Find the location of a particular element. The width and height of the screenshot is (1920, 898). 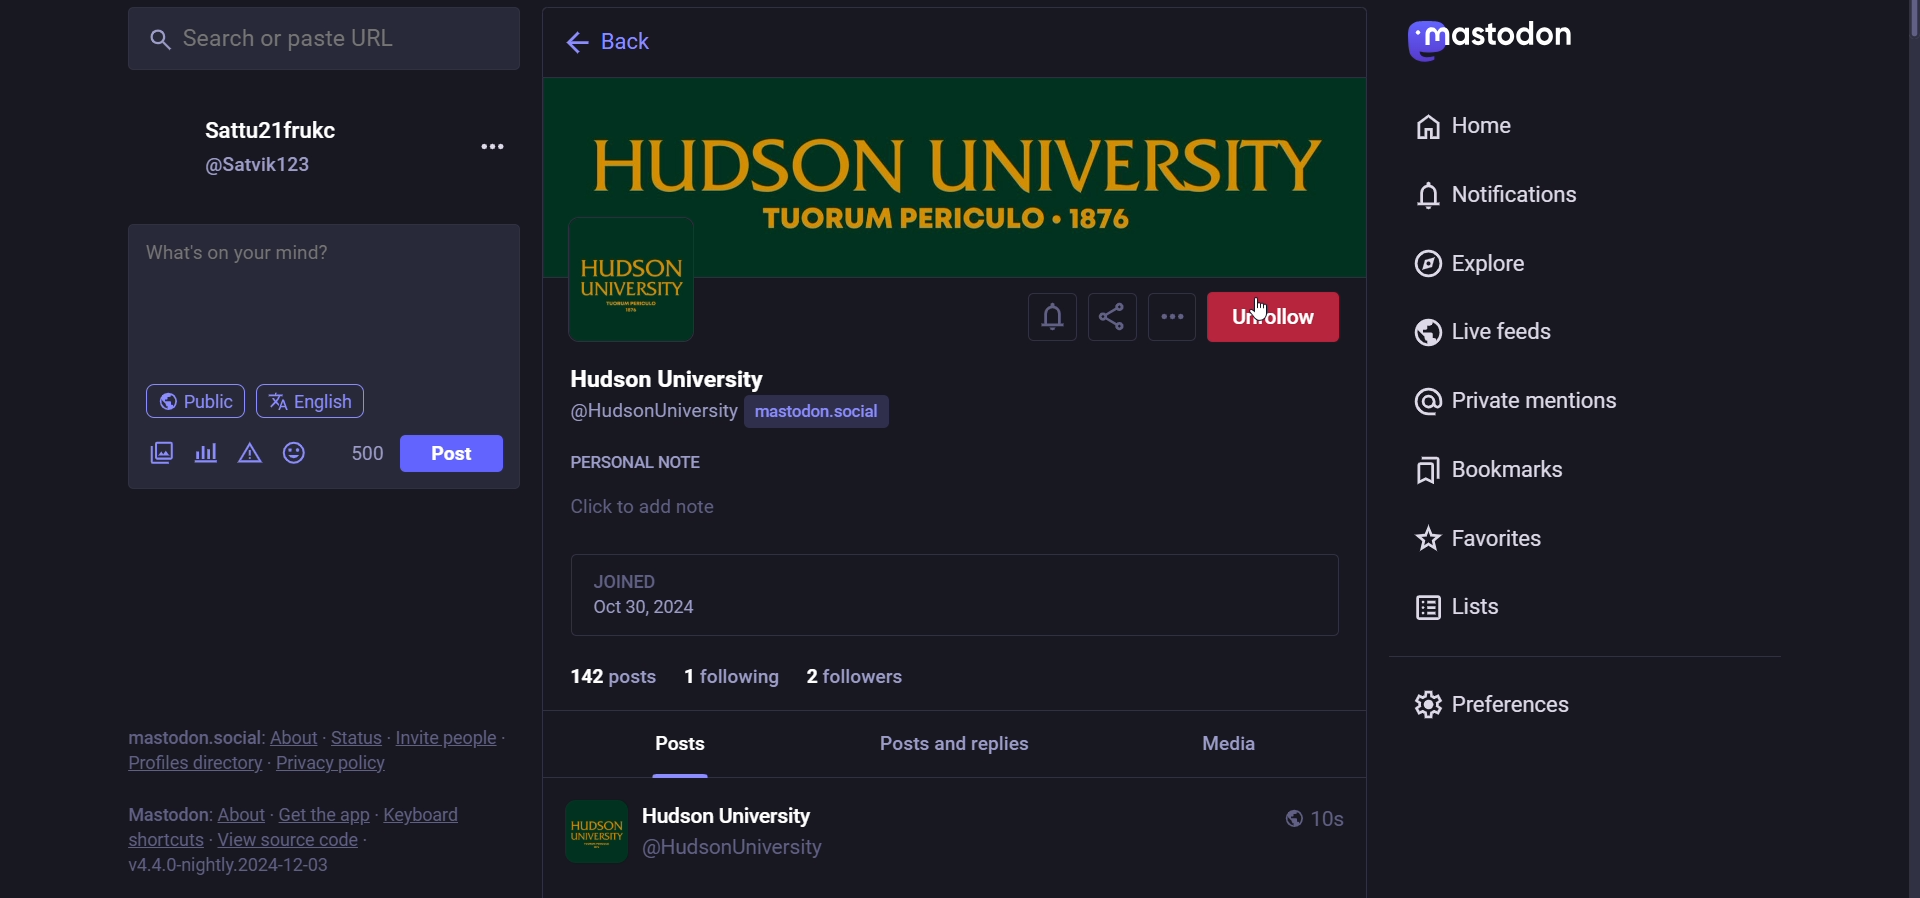

back is located at coordinates (618, 44).